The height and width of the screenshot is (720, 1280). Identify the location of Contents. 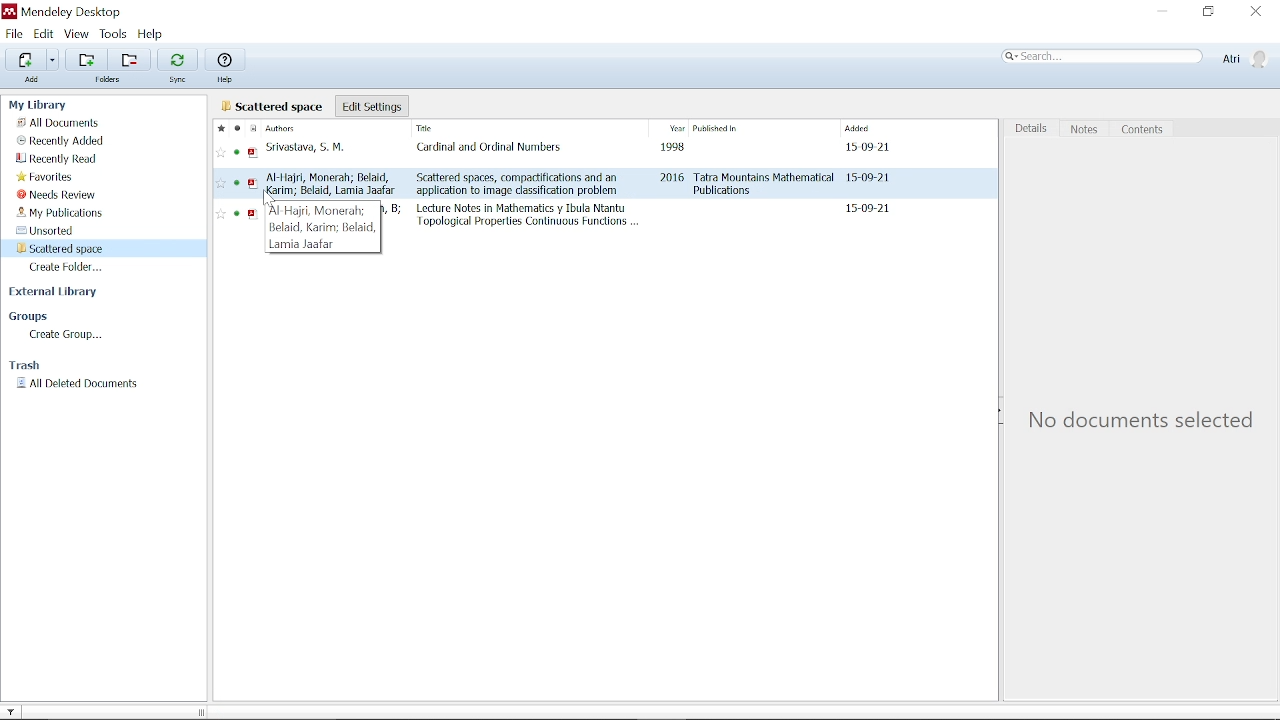
(1149, 128).